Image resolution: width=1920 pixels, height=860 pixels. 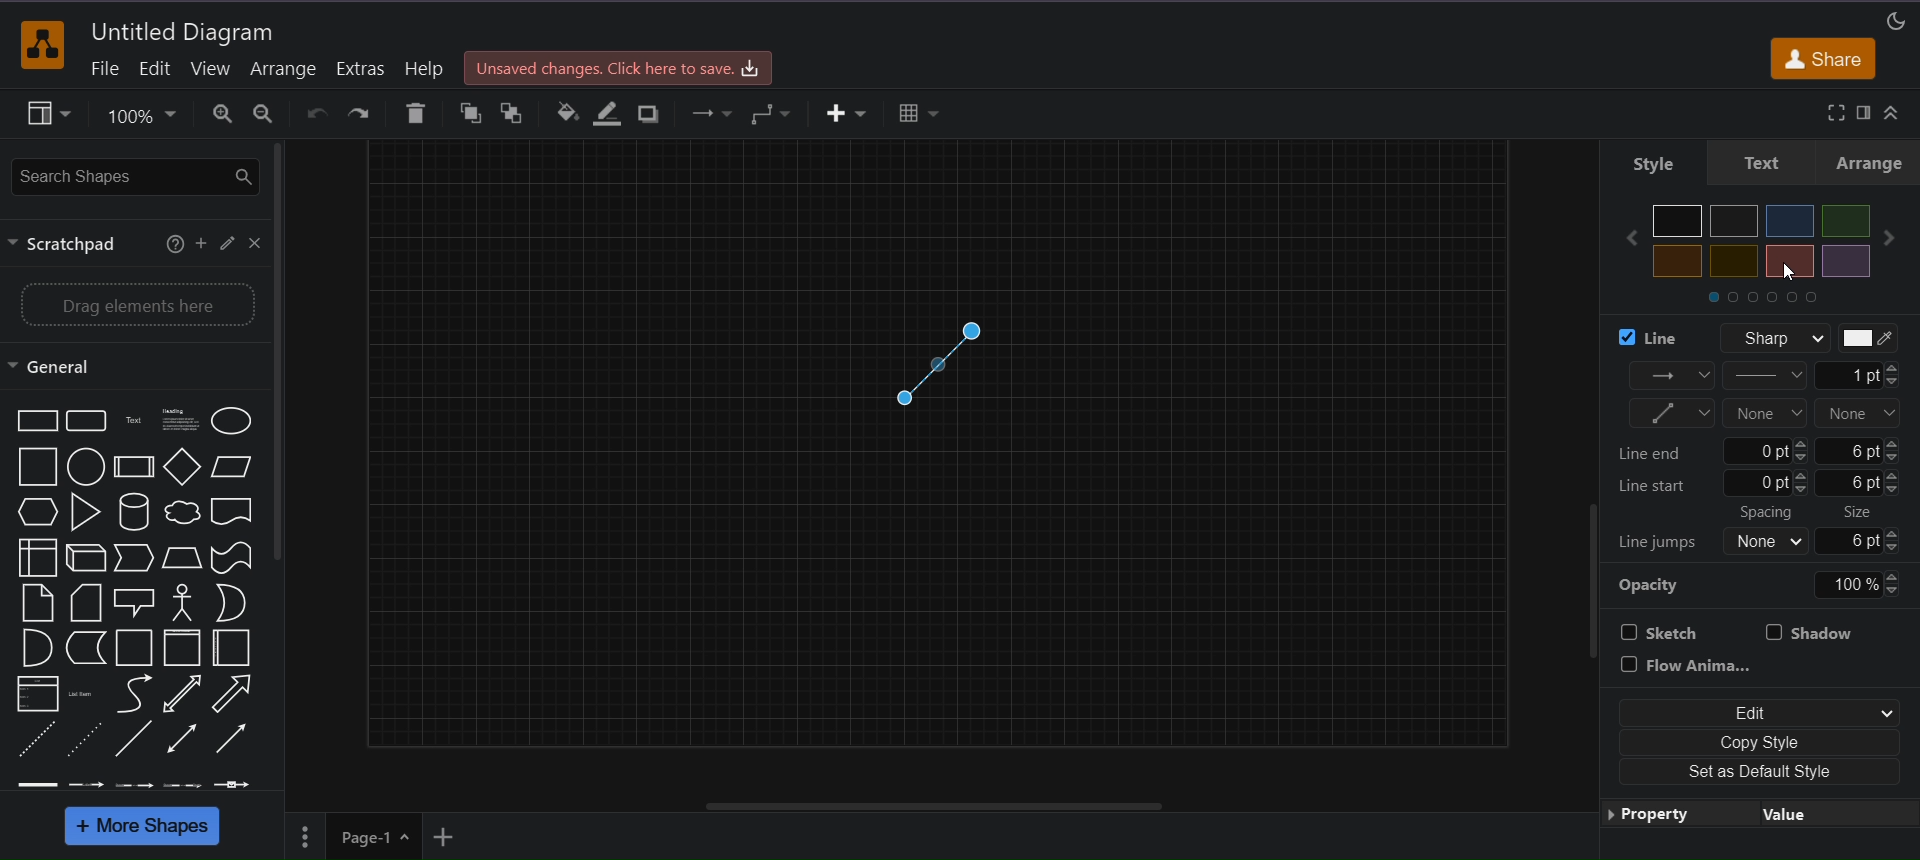 What do you see at coordinates (1766, 486) in the screenshot?
I see `line start` at bounding box center [1766, 486].